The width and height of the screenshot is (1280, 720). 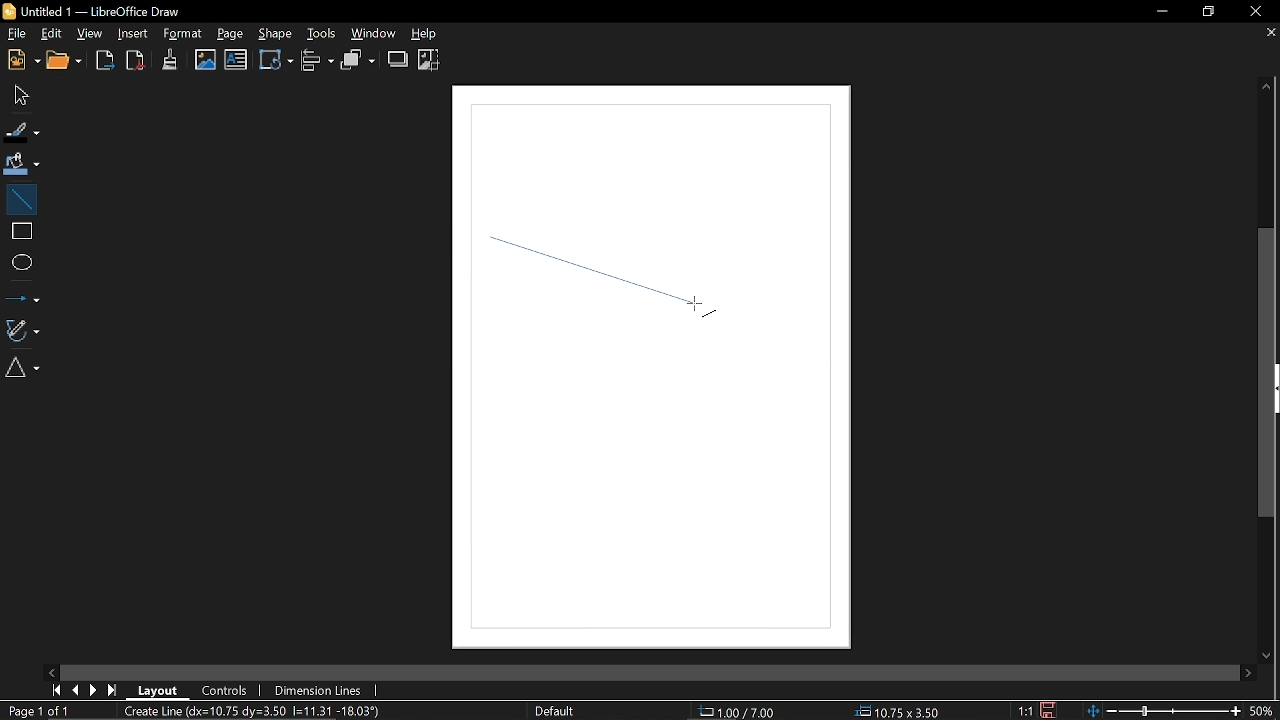 What do you see at coordinates (703, 312) in the screenshot?
I see `cursor` at bounding box center [703, 312].